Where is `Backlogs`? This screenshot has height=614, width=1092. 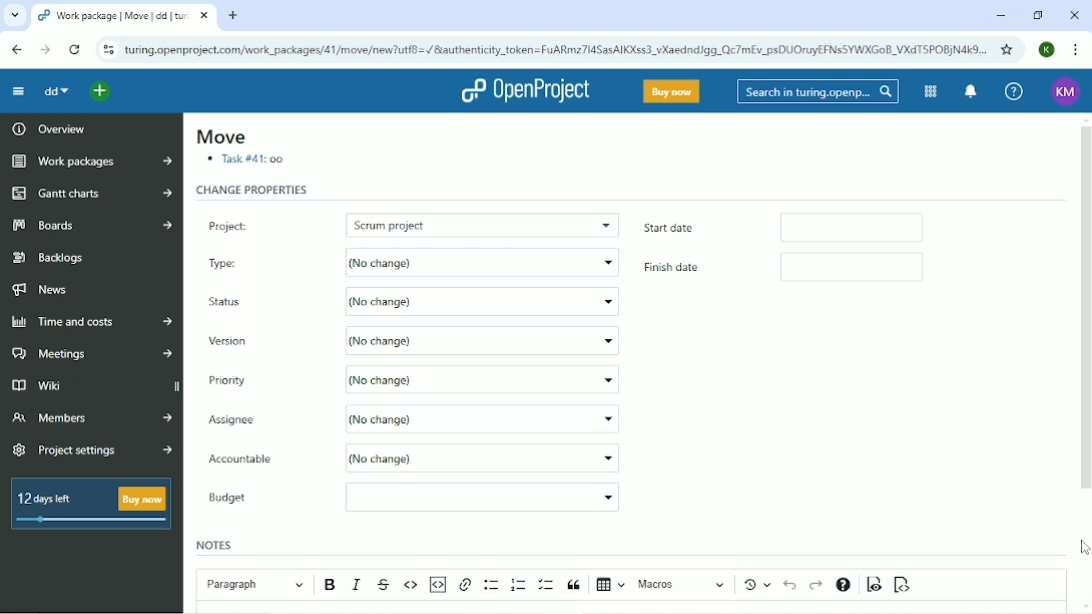 Backlogs is located at coordinates (50, 258).